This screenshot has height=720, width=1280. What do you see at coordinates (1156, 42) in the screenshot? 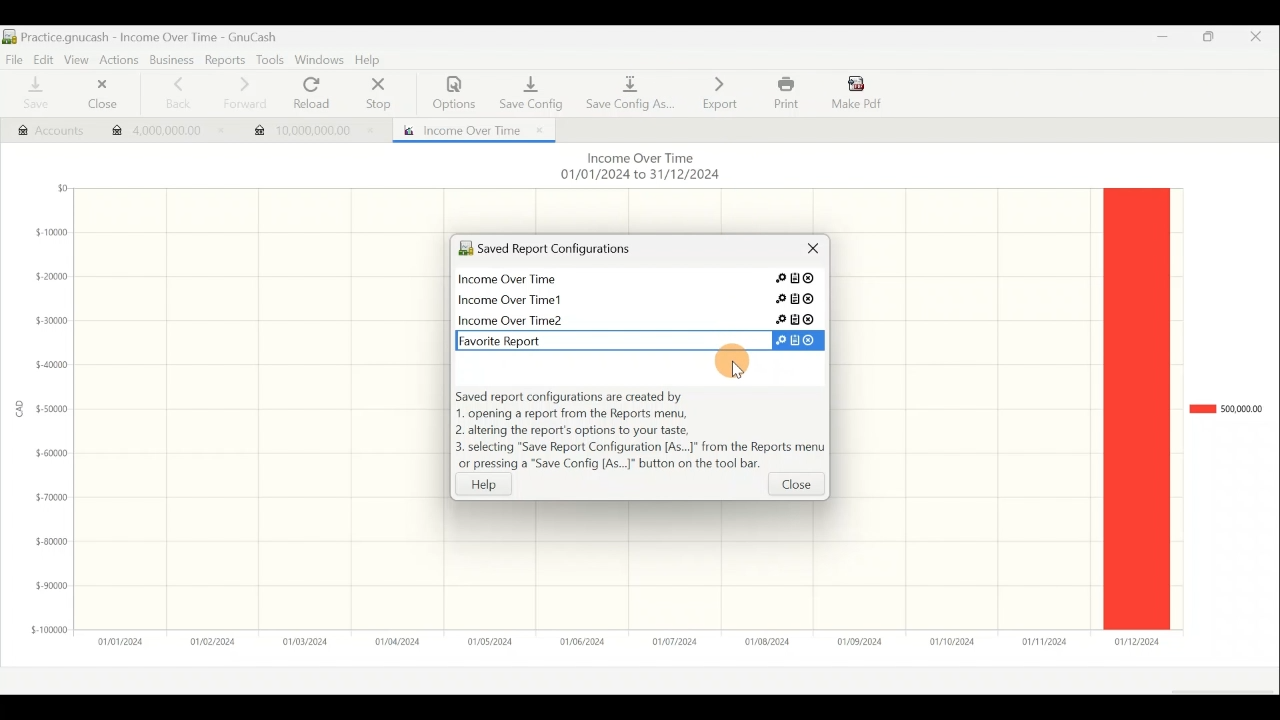
I see `Minimize` at bounding box center [1156, 42].